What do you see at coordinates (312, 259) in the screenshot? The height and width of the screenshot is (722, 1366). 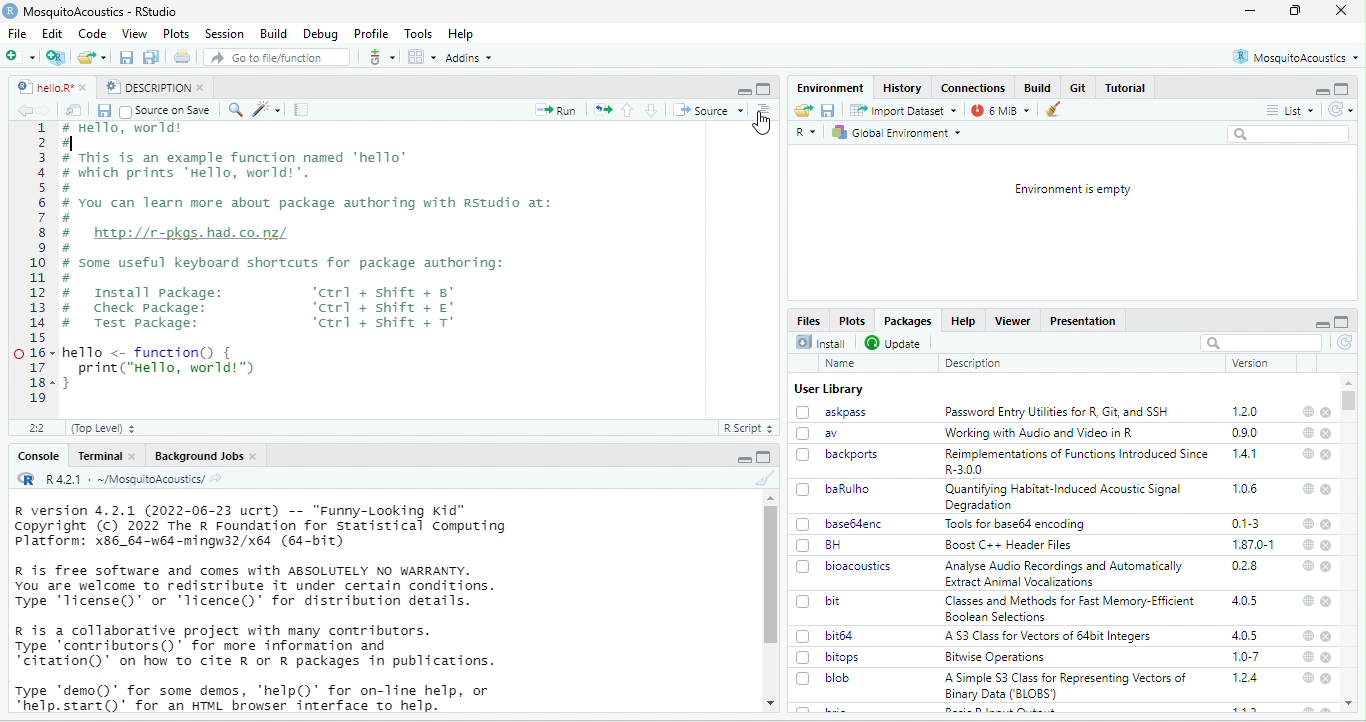 I see `# Hello, World! # This is an example function named ‘hello’# which prints Hello, world!’.# You can learn more about package authoring with Rstudio at:I#  huep://r-pkgs.had.co.nz/.# Some useful keyboard shortcuts for package authoring:I# Install package: ‘ctrl + shift + 8°# Check Package: ‘ctrl + shift + €°# Test package: ‘ctrl + shift + T°hello <- function() {print("Hello, world")H` at bounding box center [312, 259].